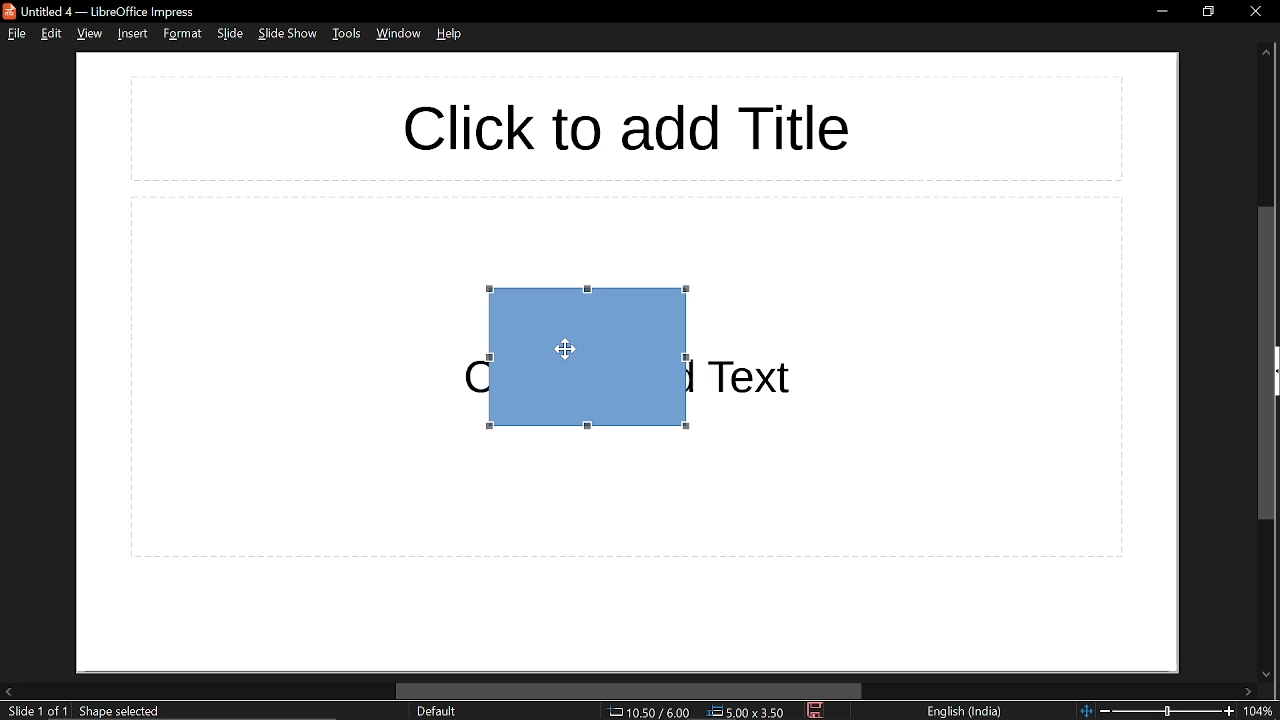 This screenshot has height=720, width=1280. Describe the element at coordinates (648, 712) in the screenshot. I see `co-ordinates` at that location.